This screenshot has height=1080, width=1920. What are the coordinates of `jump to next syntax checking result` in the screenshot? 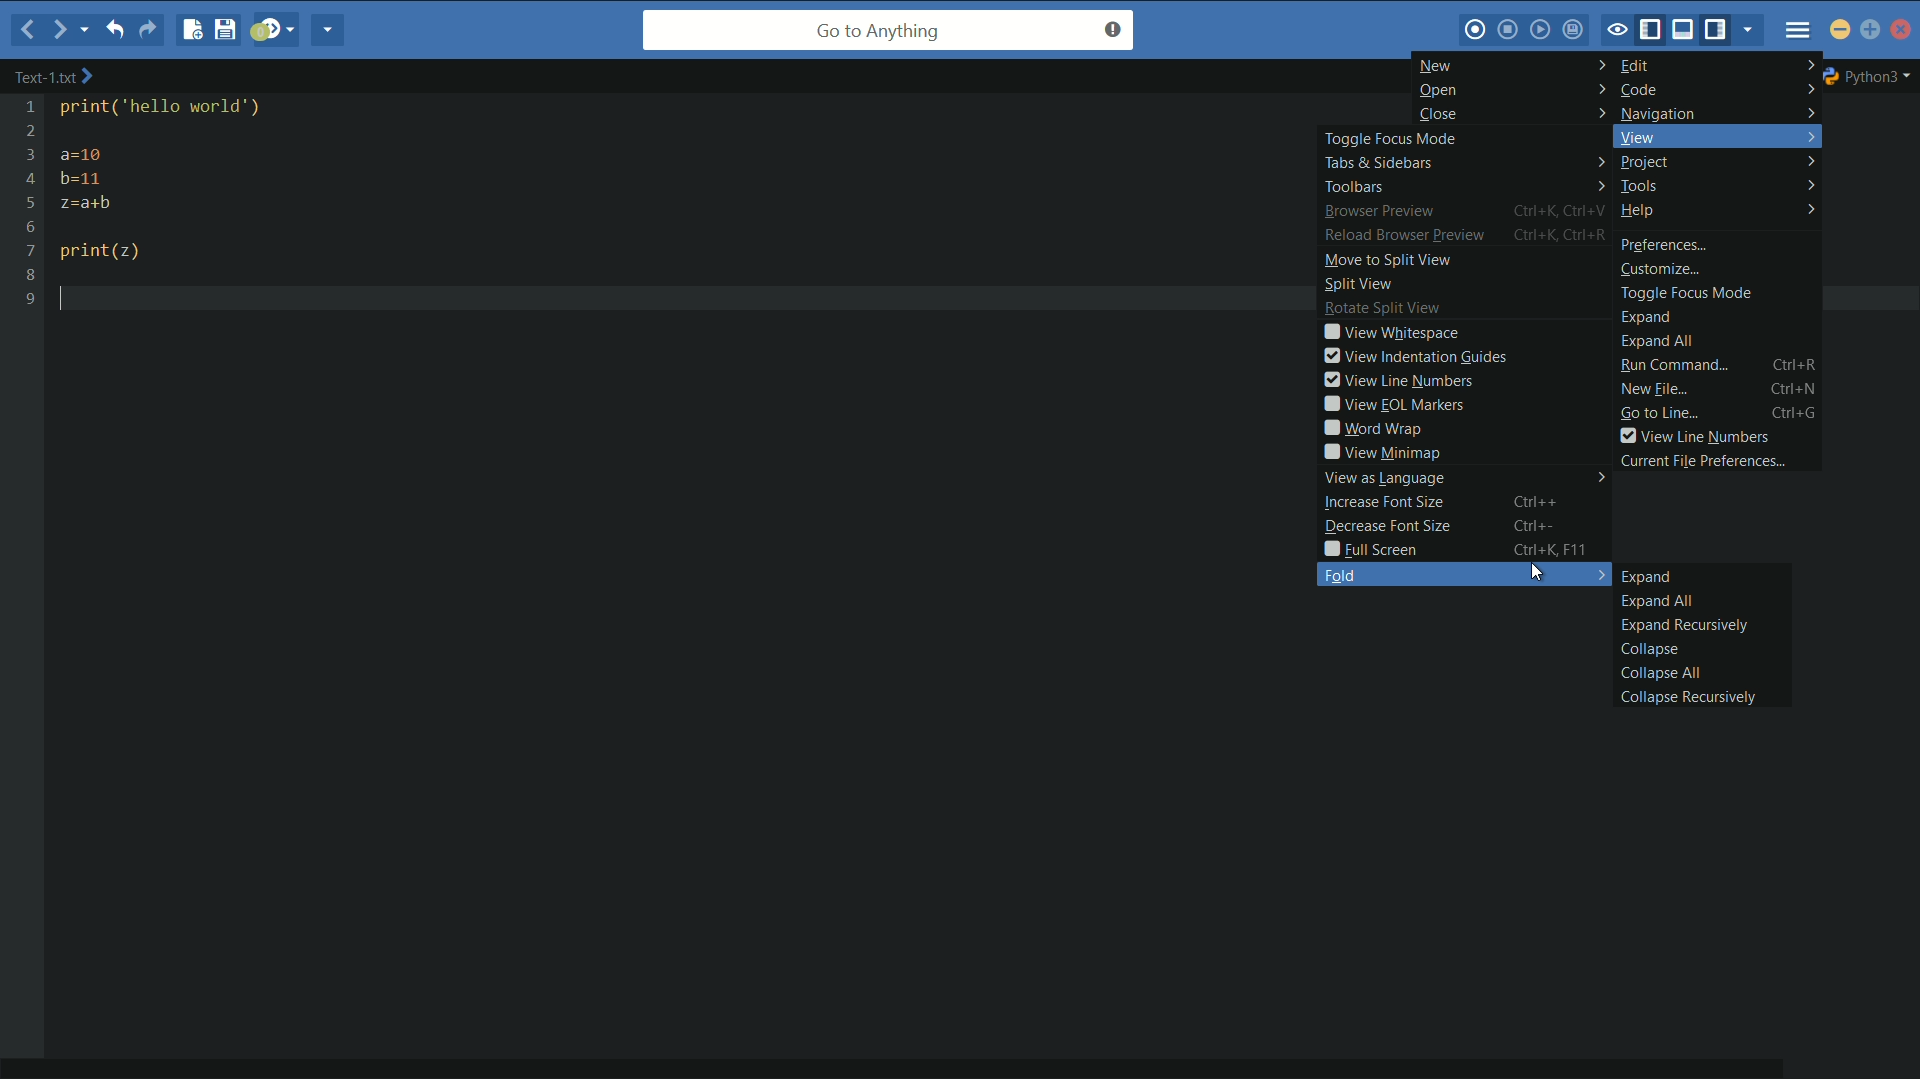 It's located at (274, 32).